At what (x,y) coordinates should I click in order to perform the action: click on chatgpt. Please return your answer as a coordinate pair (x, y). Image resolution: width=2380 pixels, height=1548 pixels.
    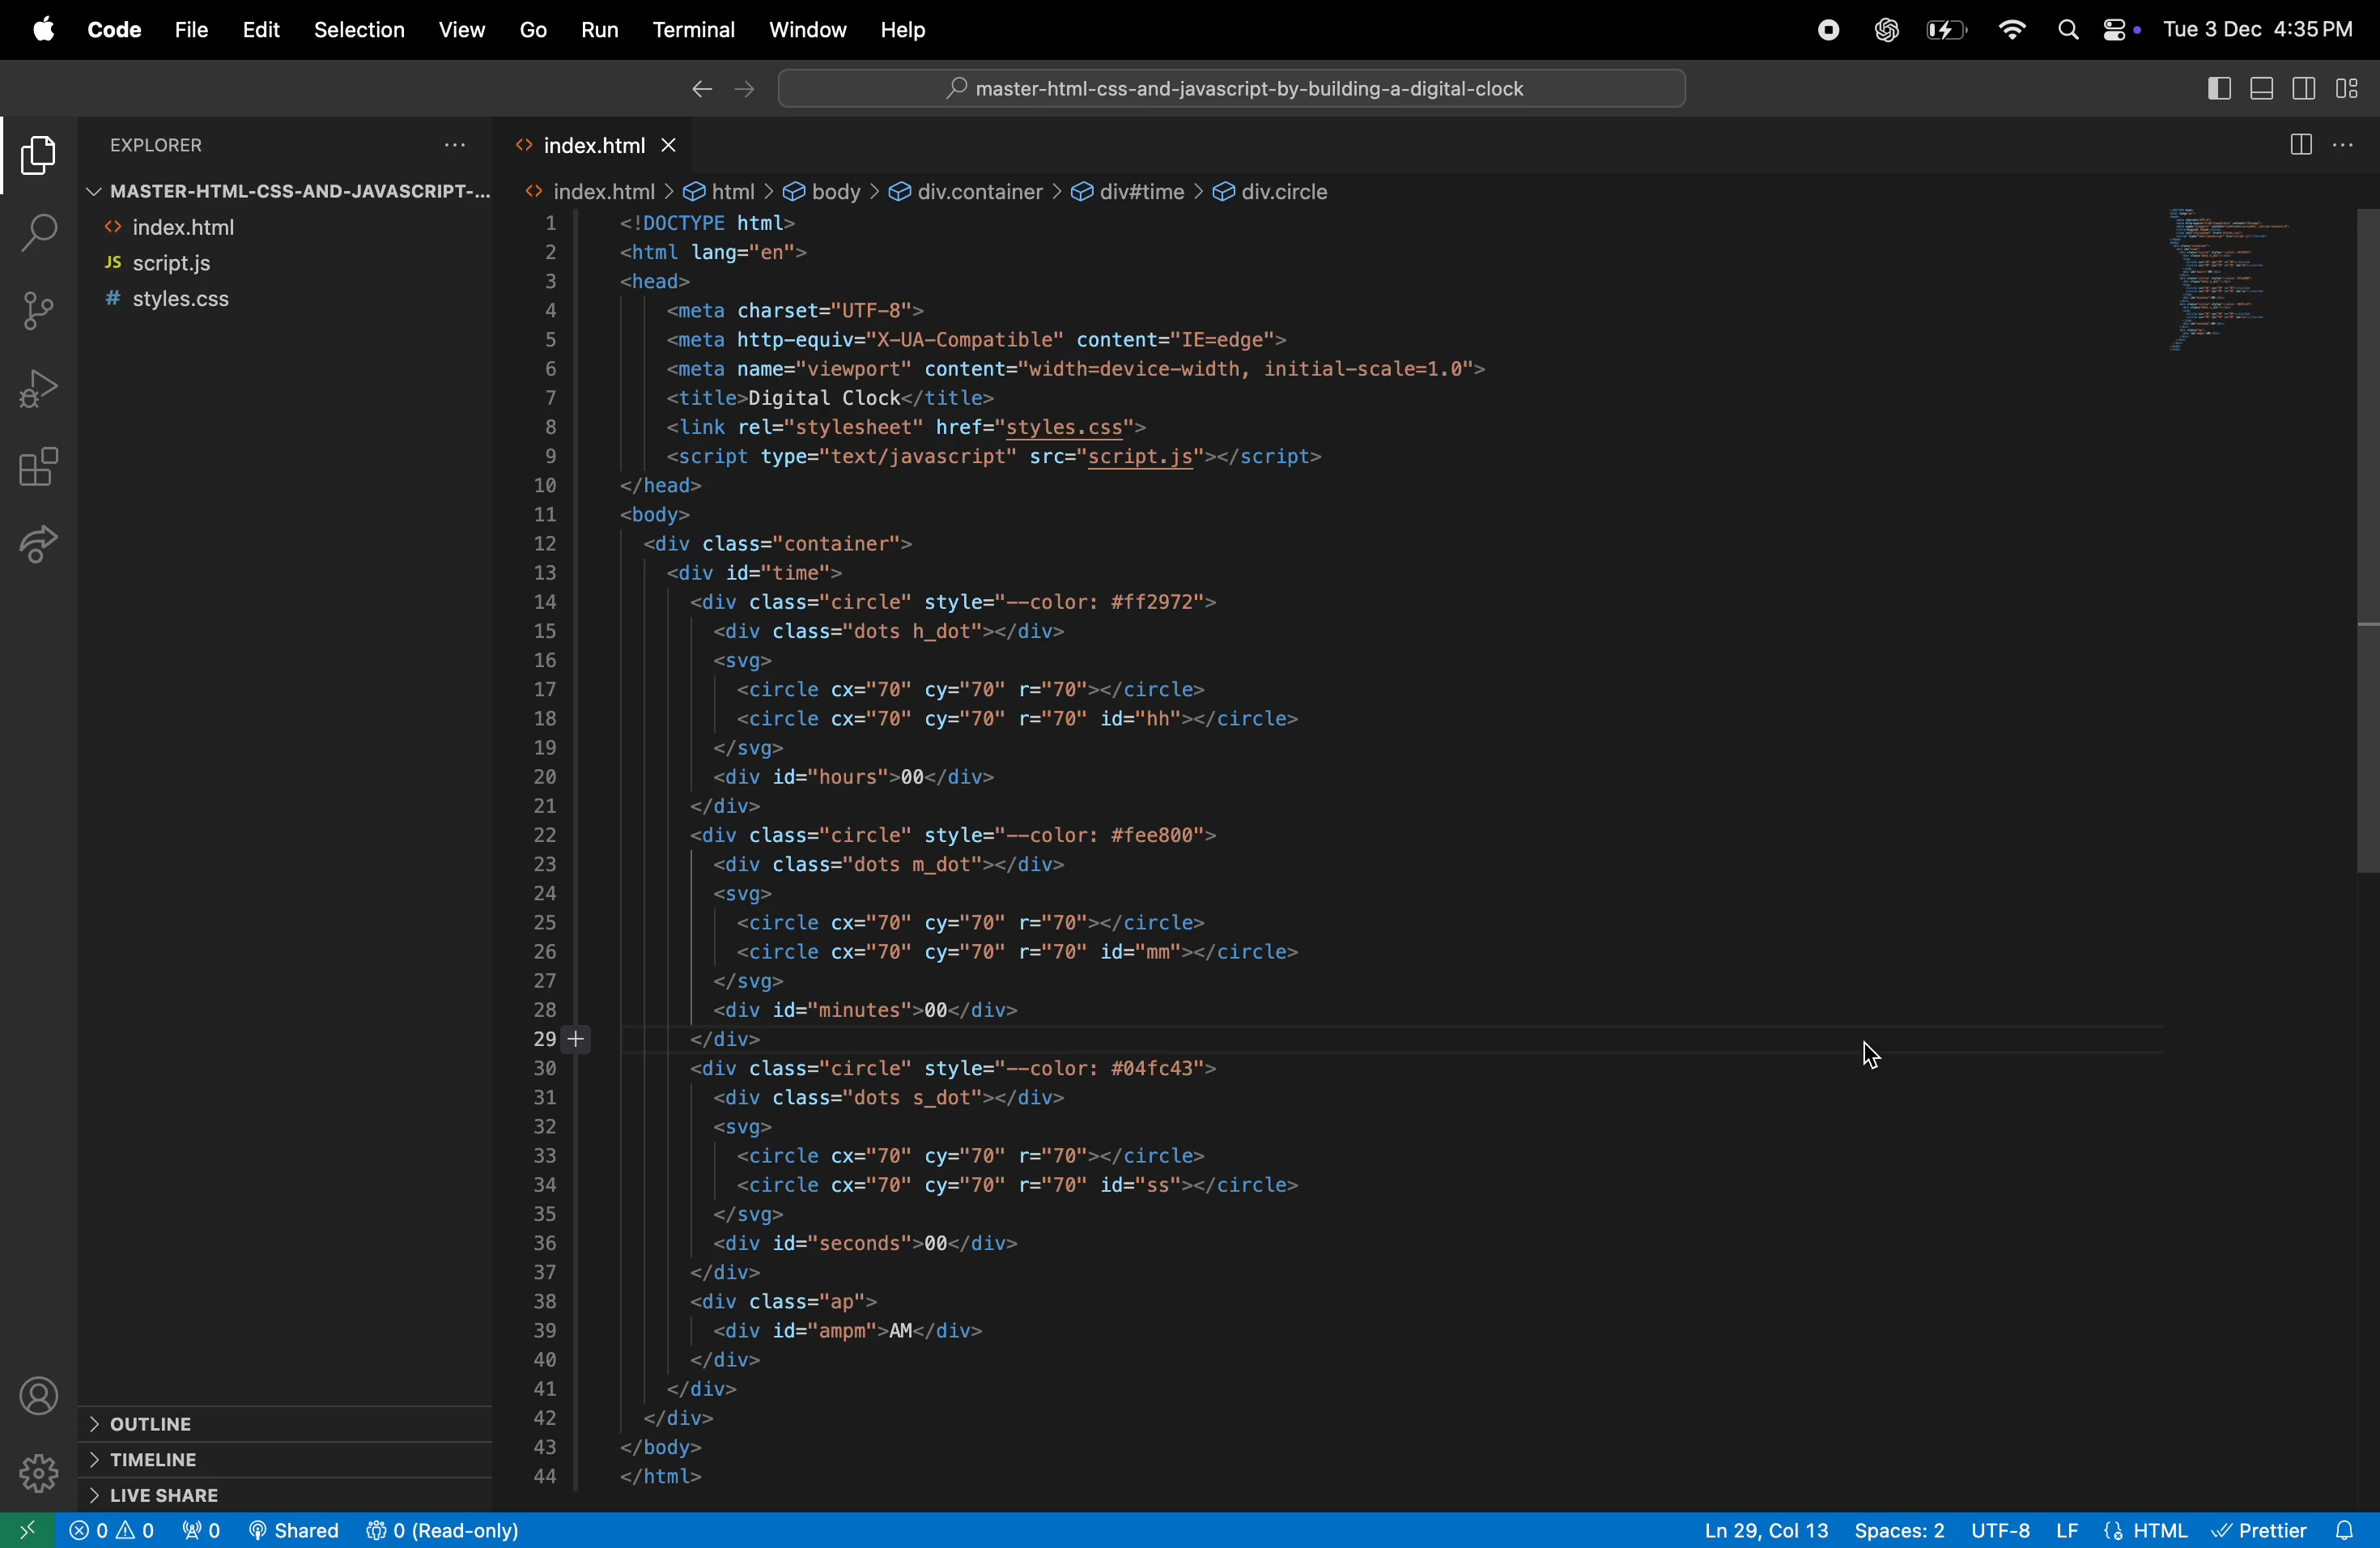
    Looking at the image, I should click on (1881, 30).